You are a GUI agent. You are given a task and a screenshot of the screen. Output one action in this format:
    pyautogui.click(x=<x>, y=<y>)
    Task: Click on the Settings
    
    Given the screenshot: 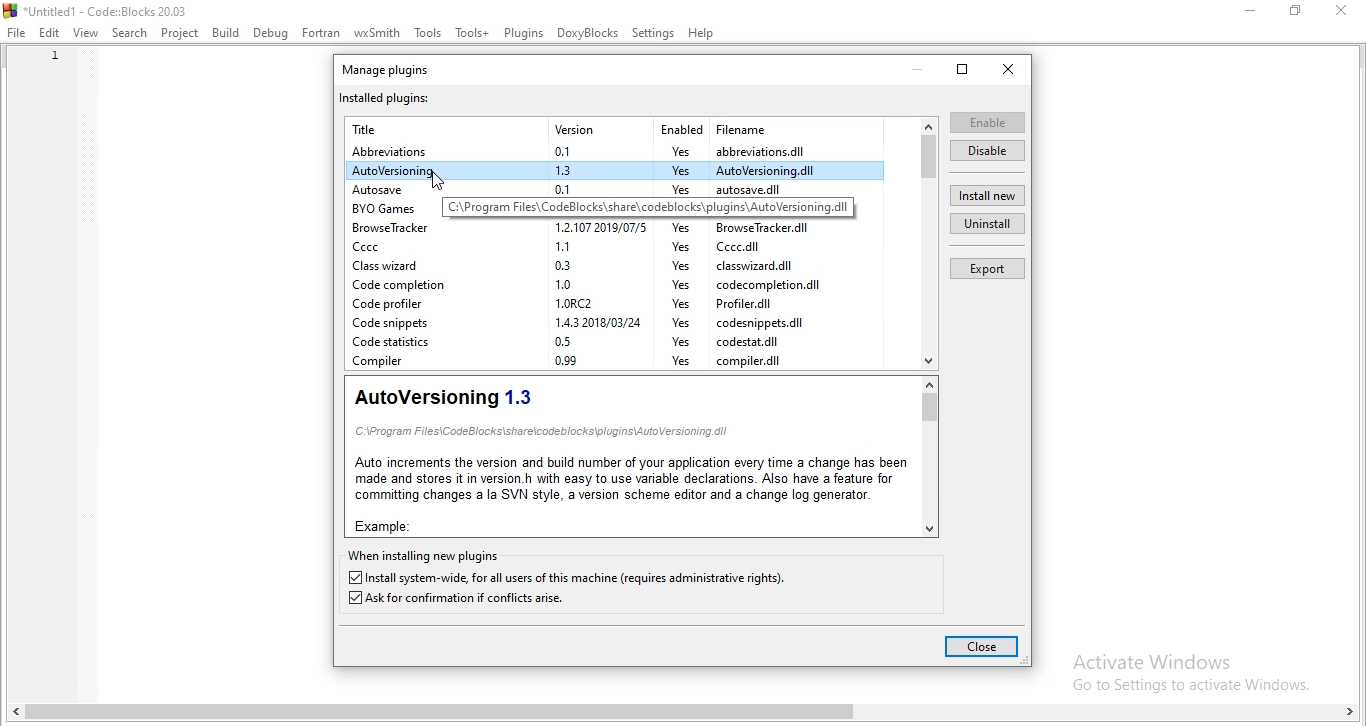 What is the action you would take?
    pyautogui.click(x=653, y=34)
    